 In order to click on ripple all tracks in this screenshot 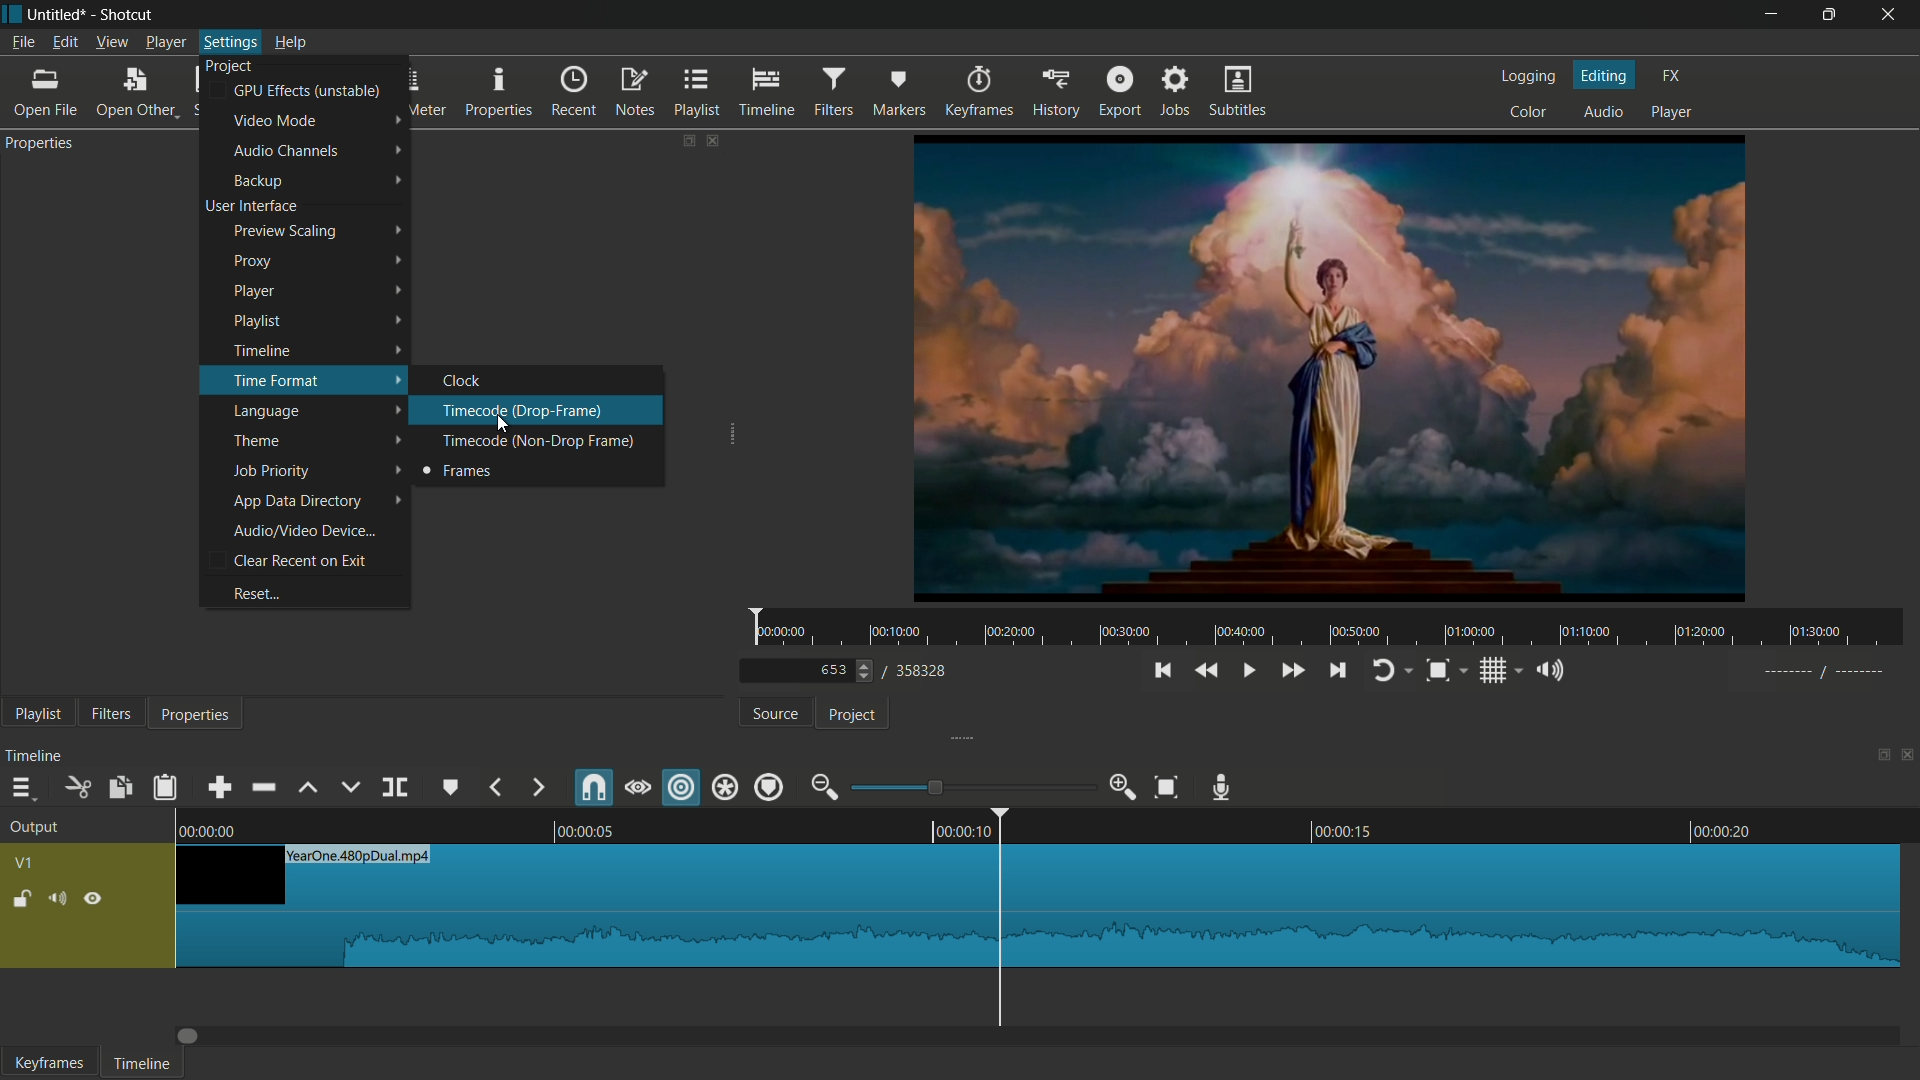, I will do `click(724, 788)`.